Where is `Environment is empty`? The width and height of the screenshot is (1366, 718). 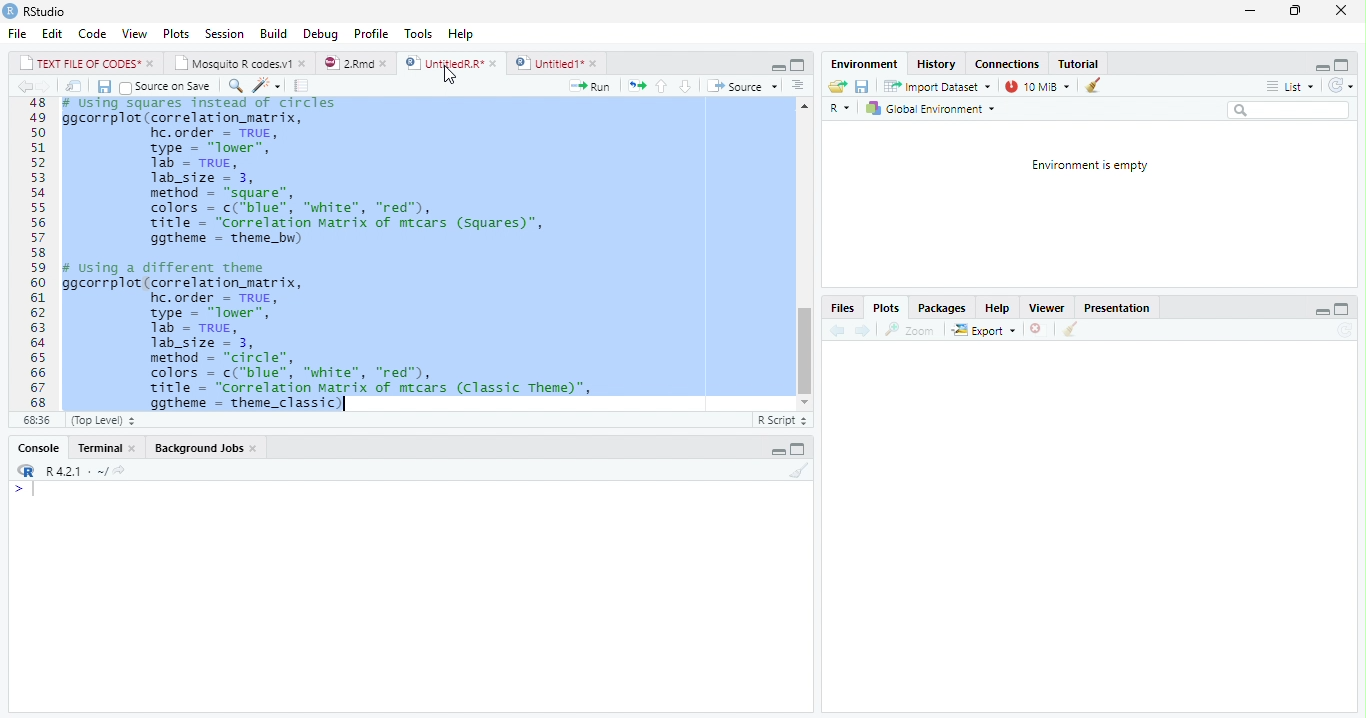
Environment is empty is located at coordinates (1089, 166).